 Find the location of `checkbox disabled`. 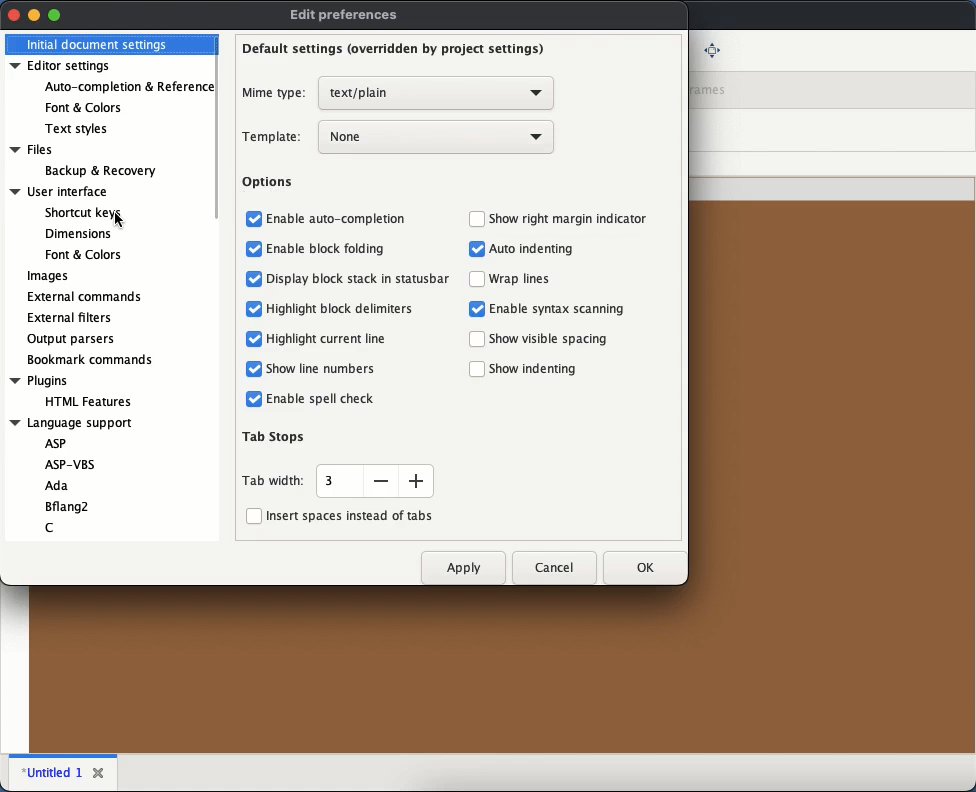

checkbox disabled is located at coordinates (475, 219).